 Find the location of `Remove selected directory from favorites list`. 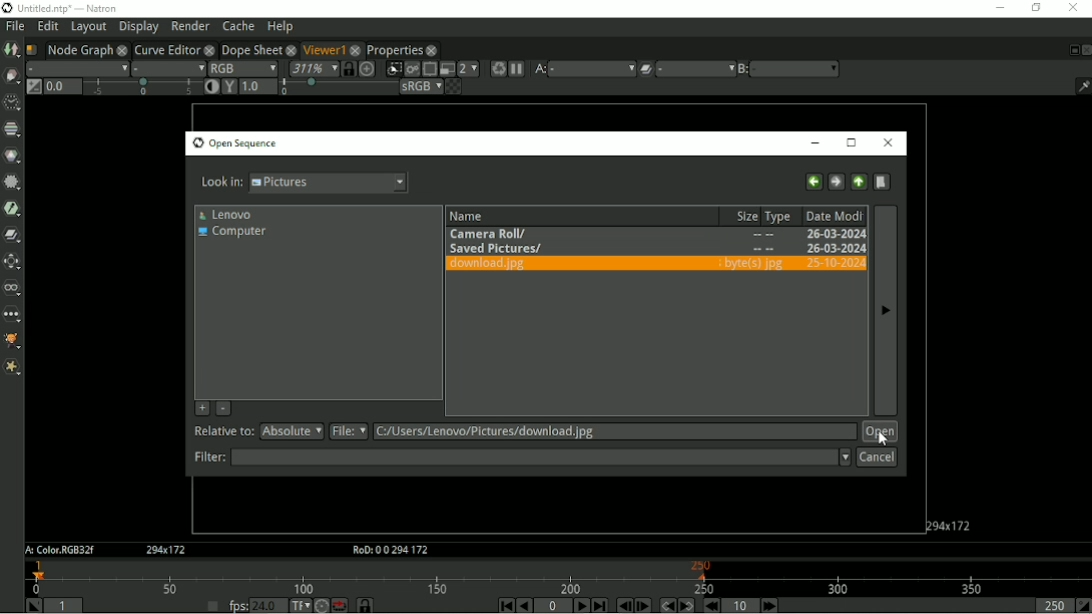

Remove selected directory from favorites list is located at coordinates (224, 408).